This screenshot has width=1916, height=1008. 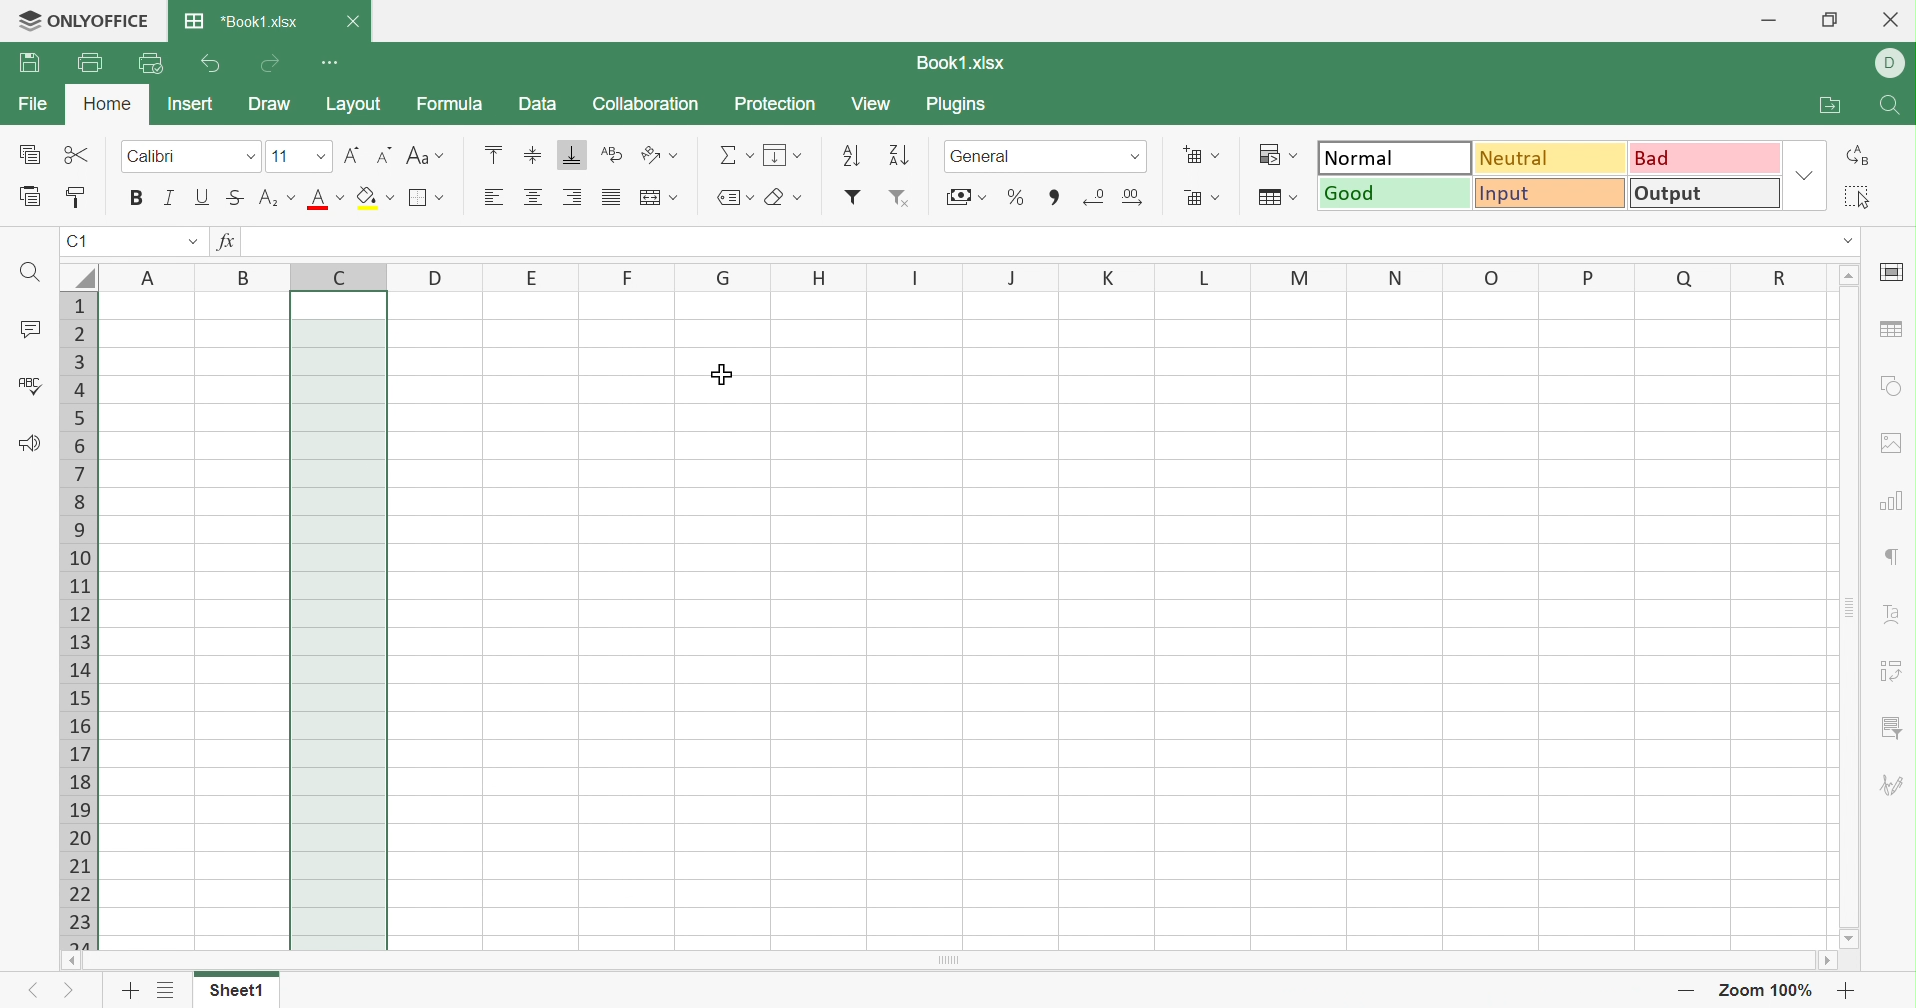 I want to click on Italic, so click(x=167, y=197).